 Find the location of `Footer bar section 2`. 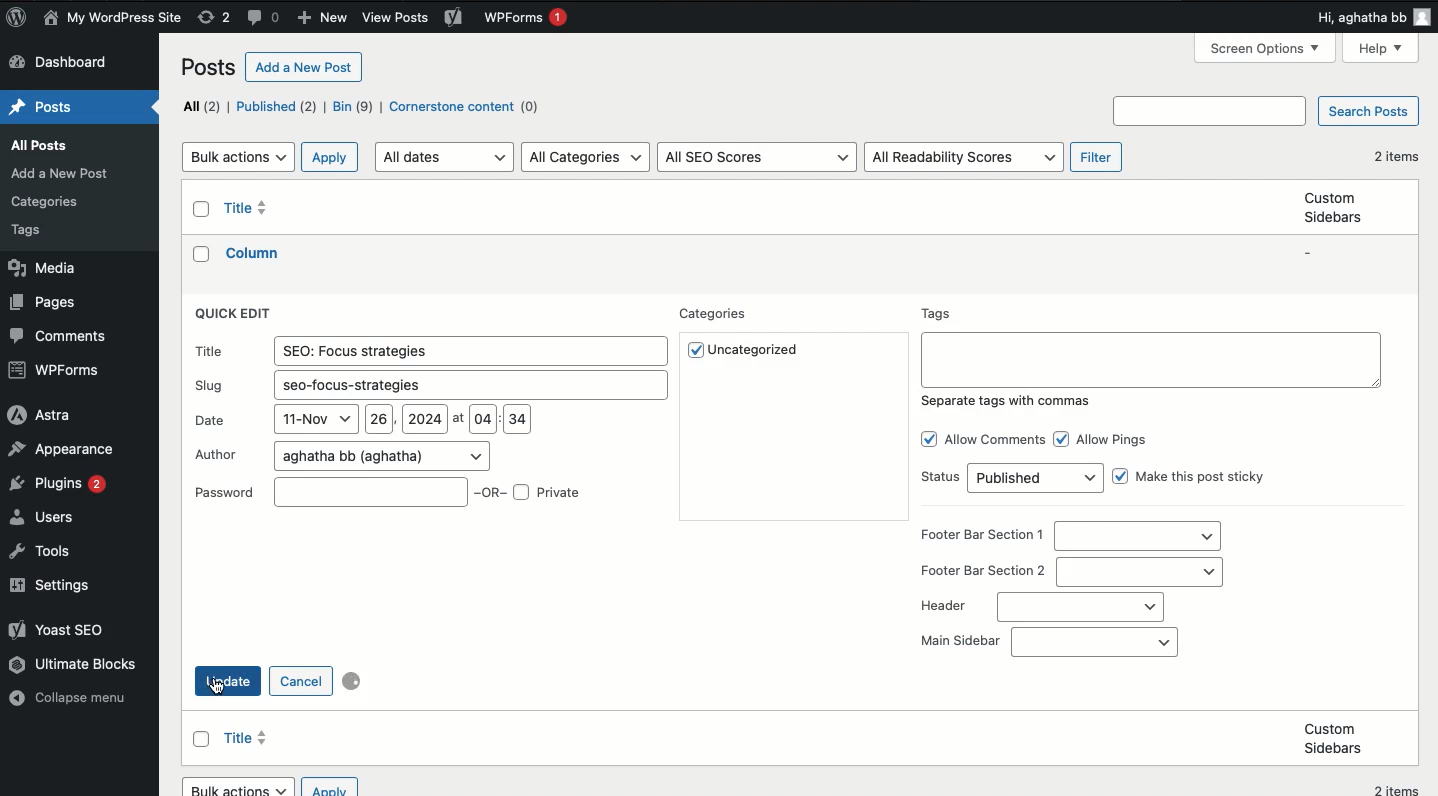

Footer bar section 2 is located at coordinates (983, 571).